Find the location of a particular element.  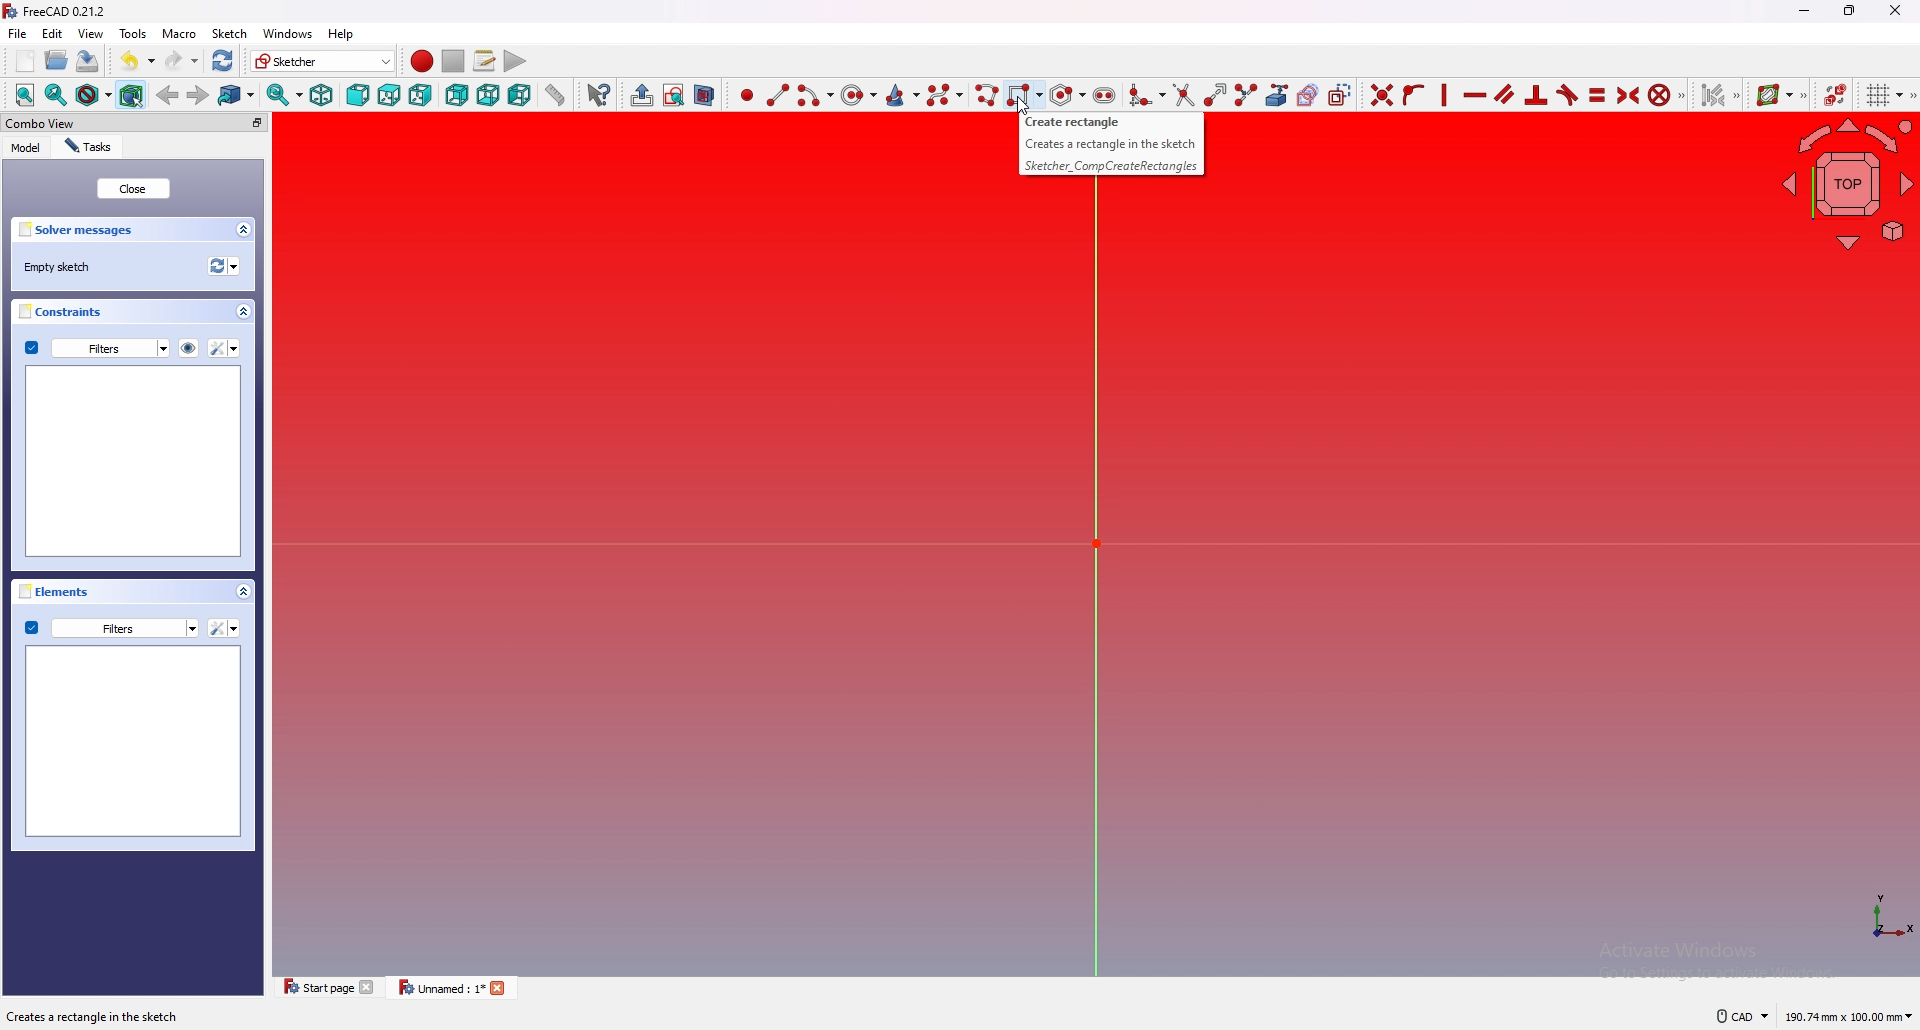

filters is located at coordinates (96, 347).